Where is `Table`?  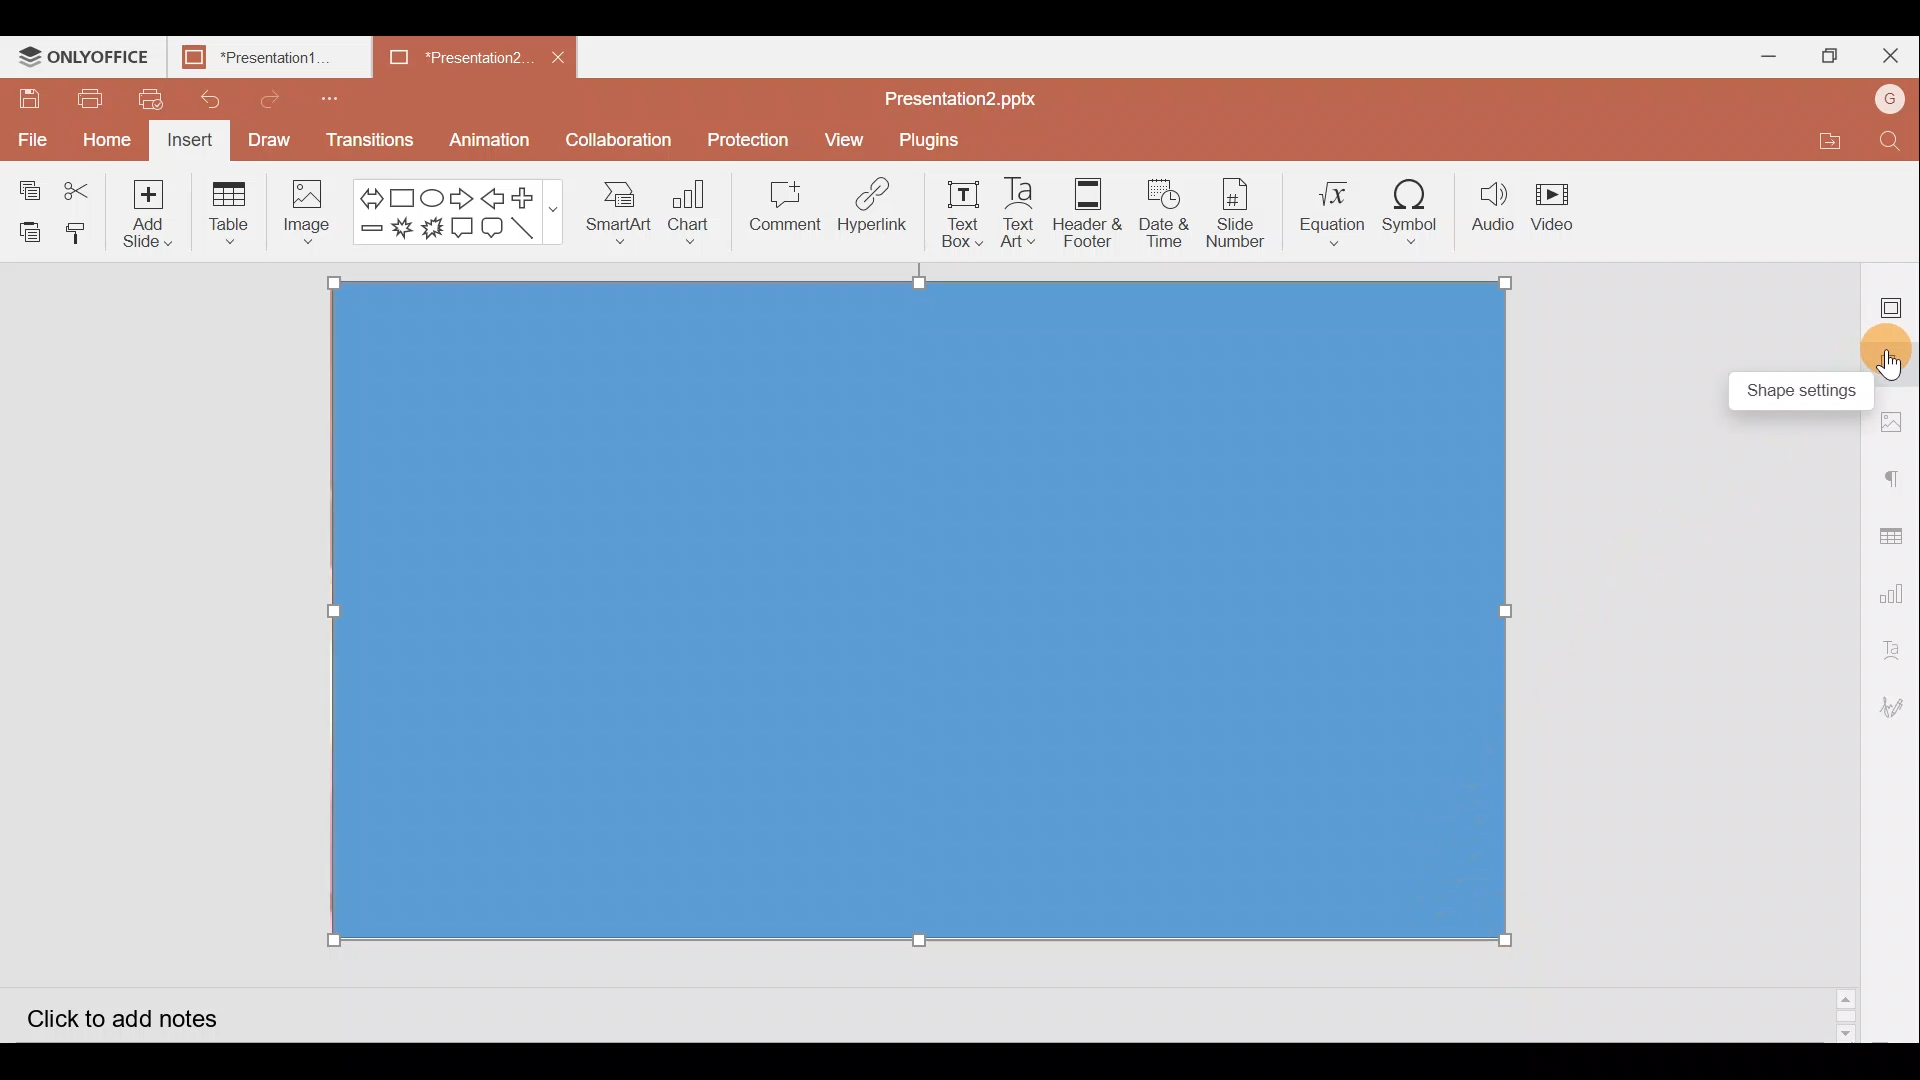 Table is located at coordinates (234, 211).